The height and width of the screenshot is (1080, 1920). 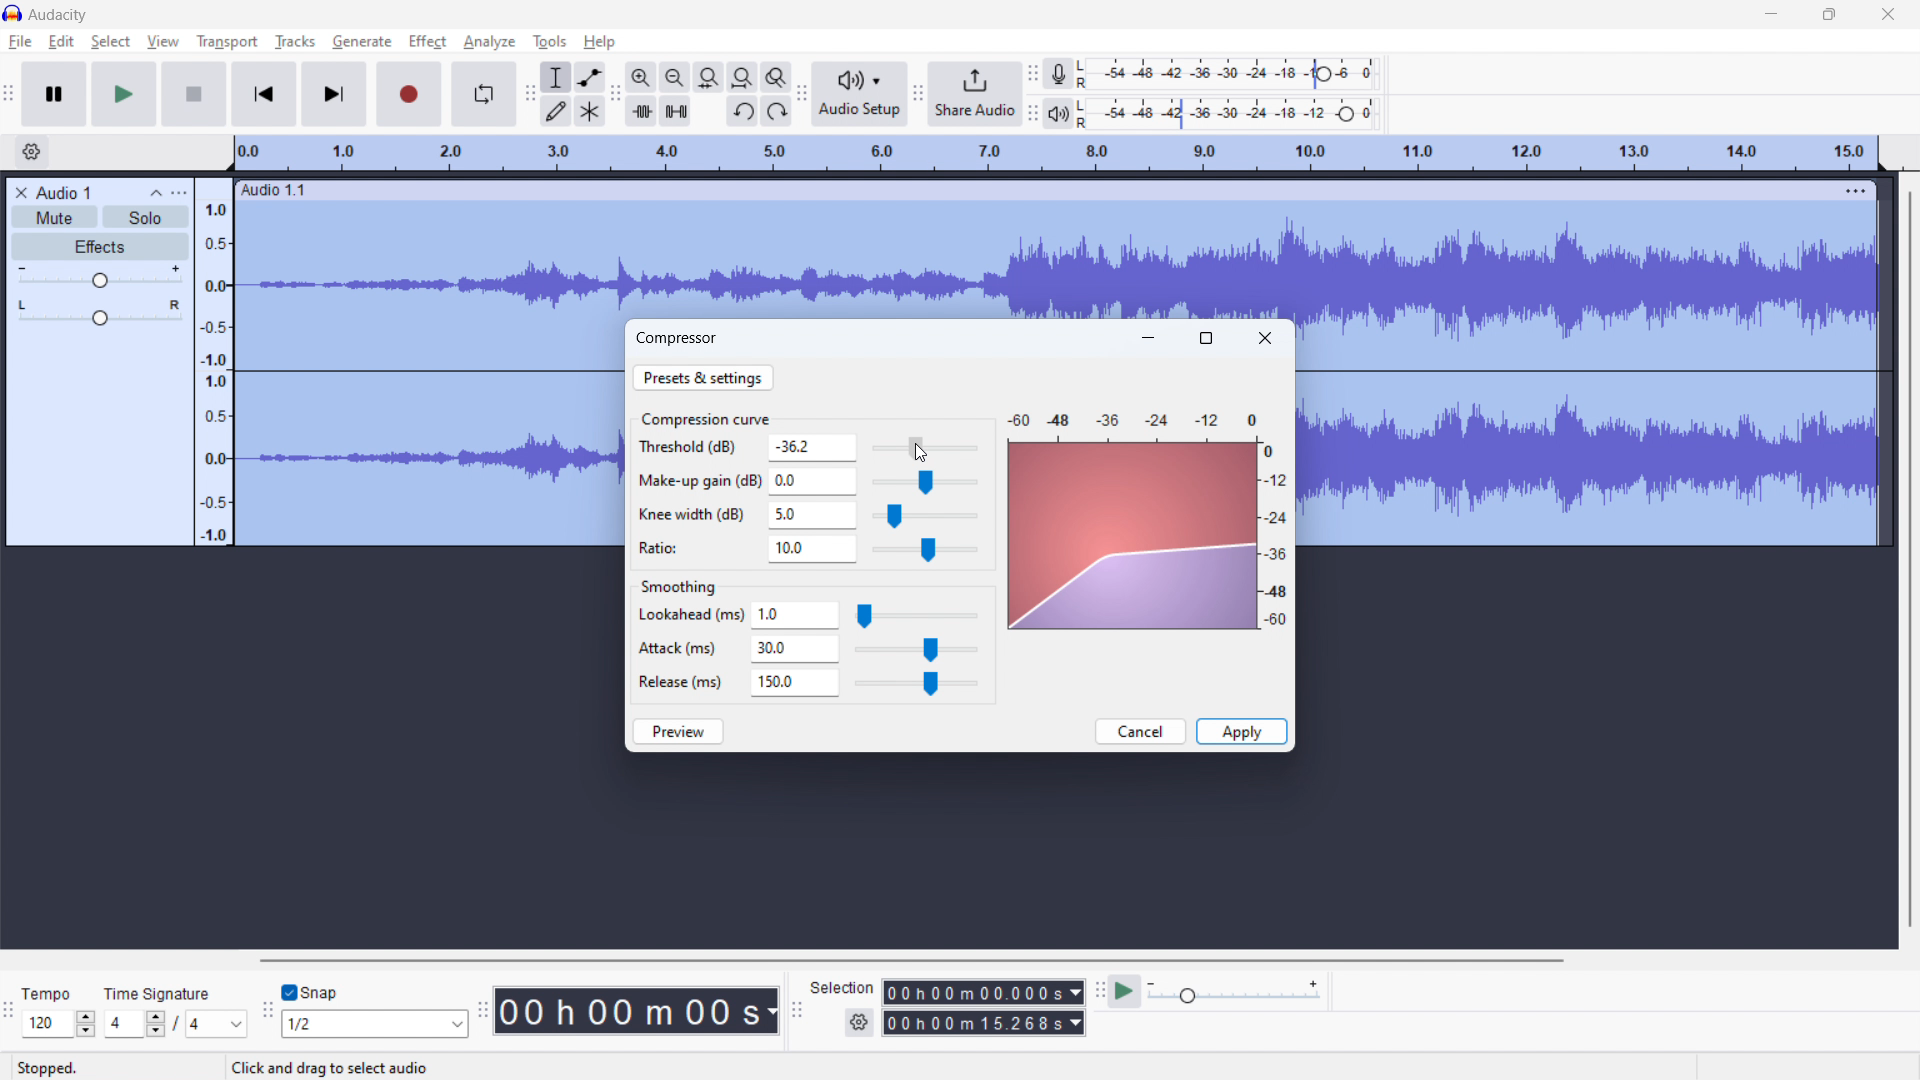 What do you see at coordinates (776, 111) in the screenshot?
I see `redo` at bounding box center [776, 111].